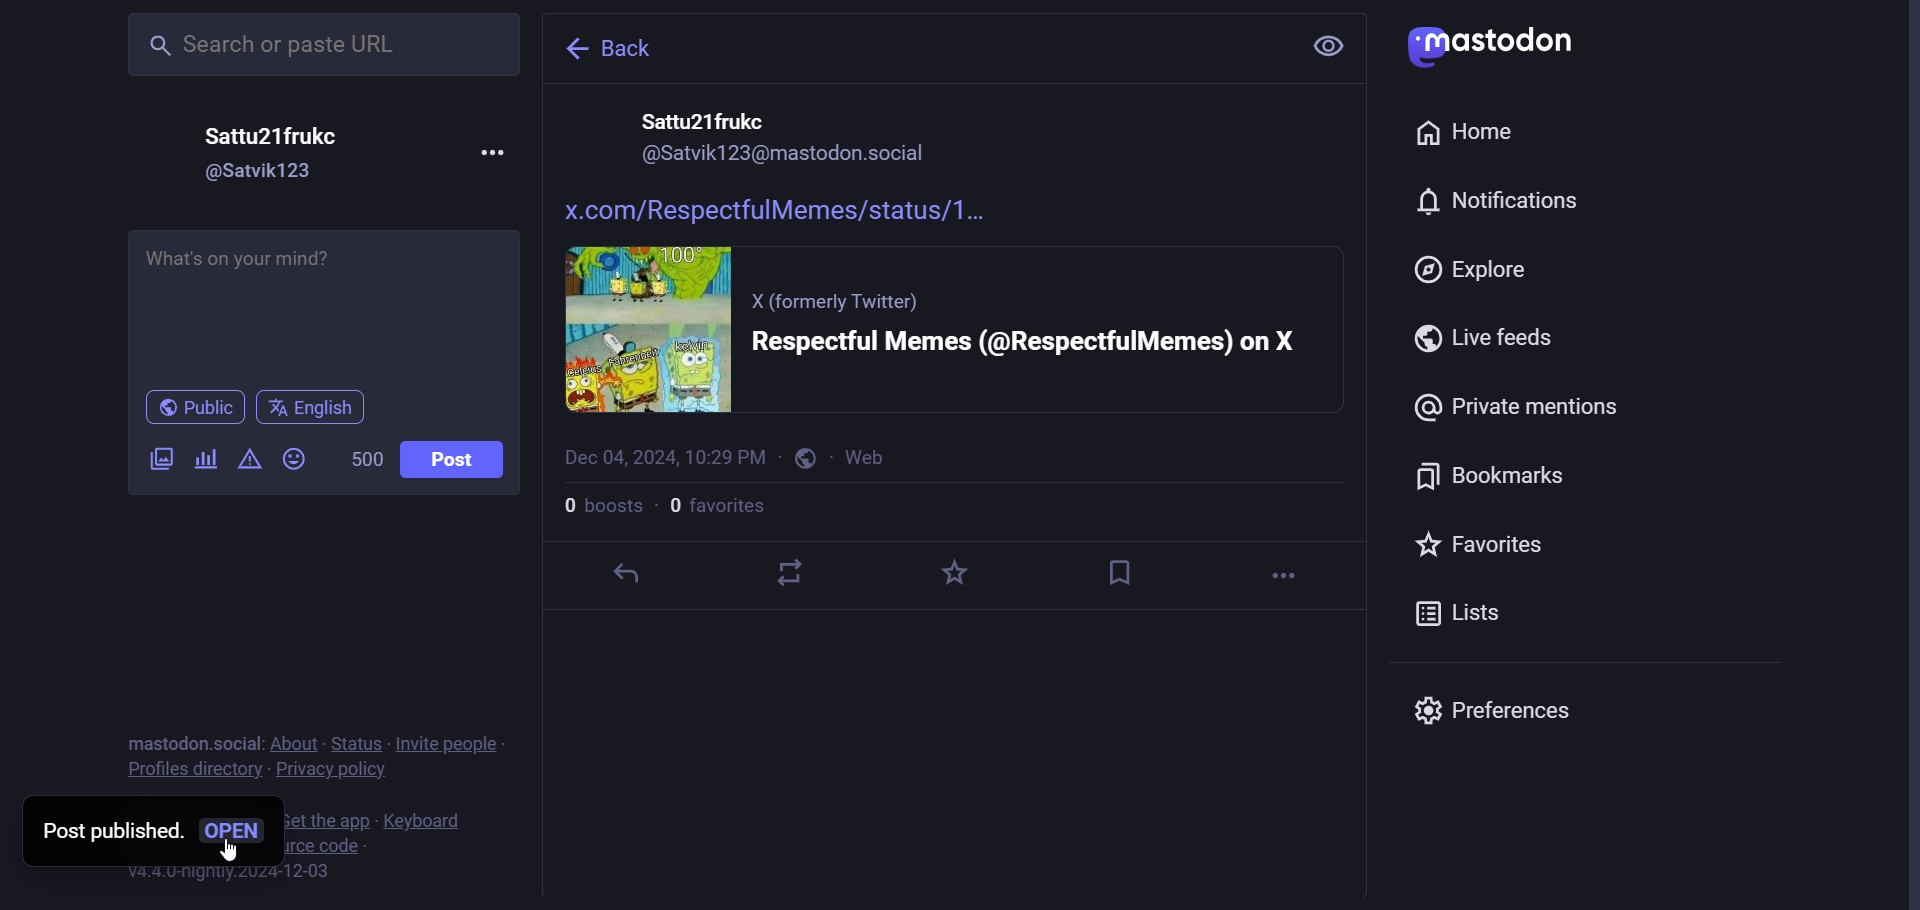 This screenshot has width=1920, height=910. Describe the element at coordinates (1325, 47) in the screenshot. I see `setting` at that location.